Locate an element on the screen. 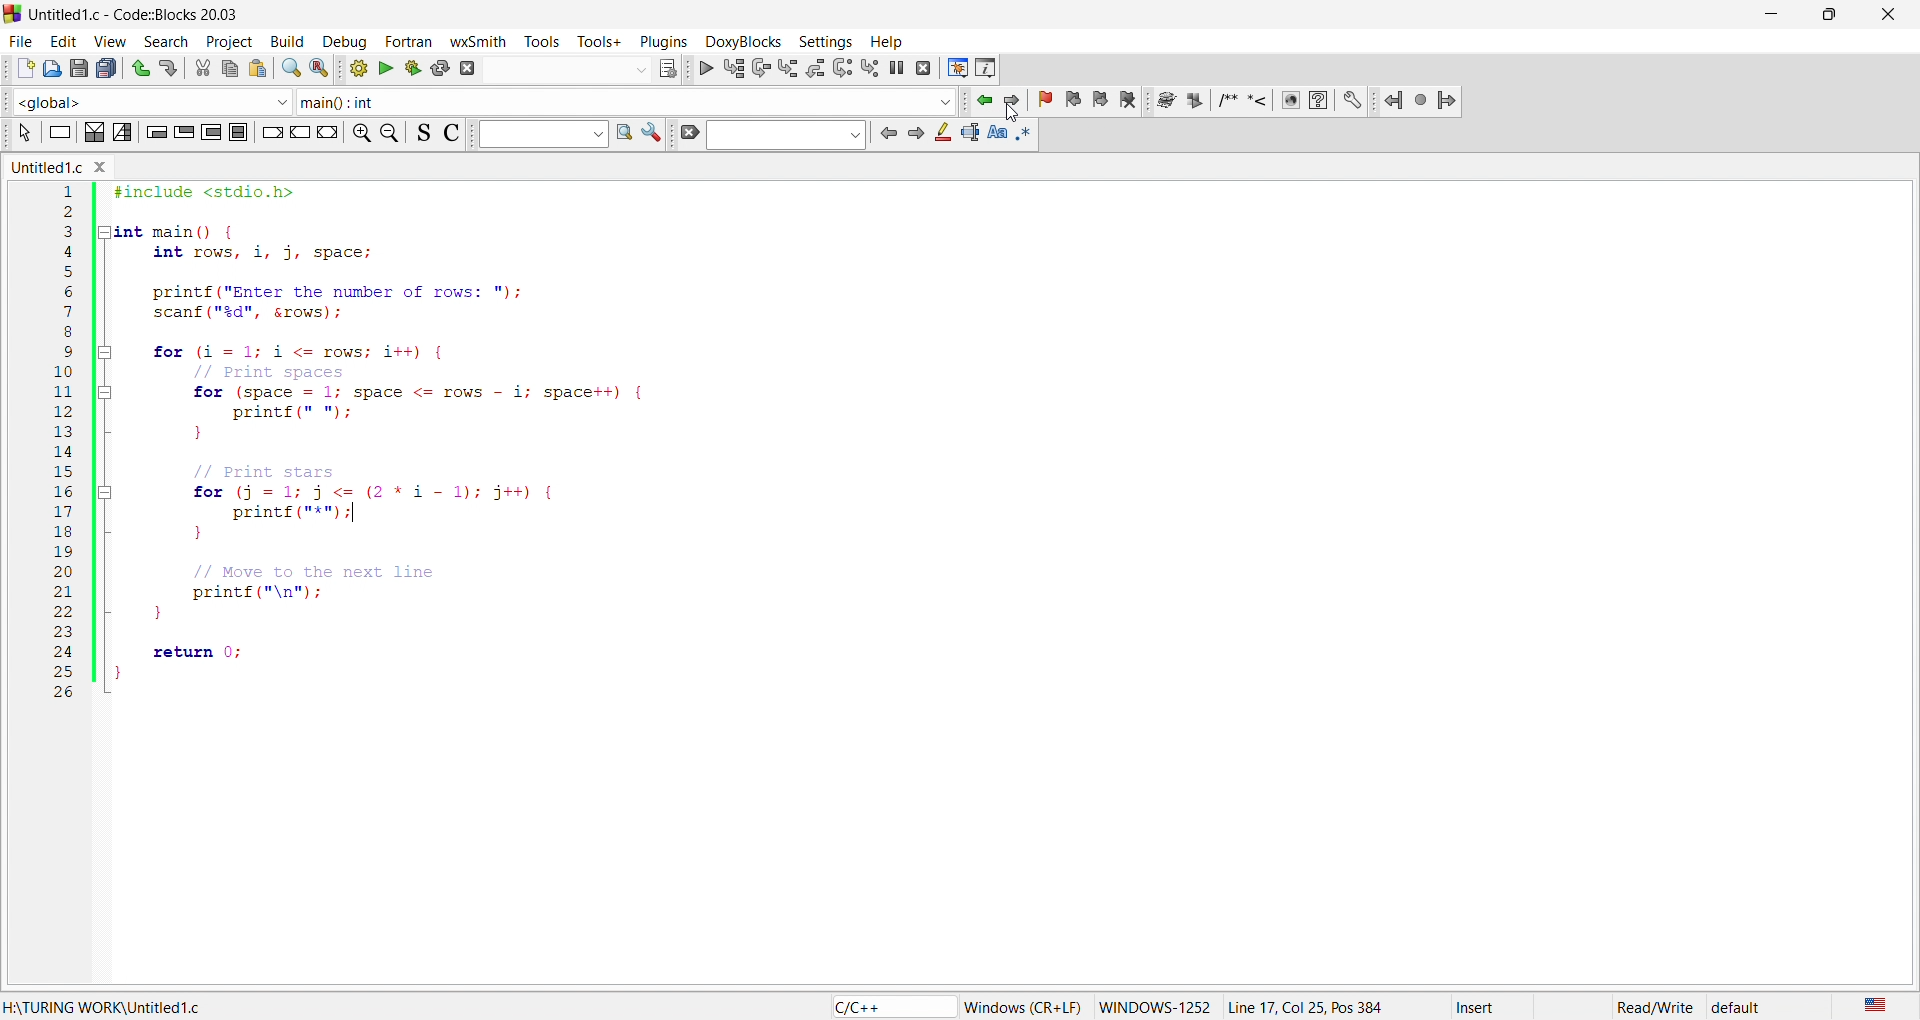 The width and height of the screenshot is (1920, 1020). icon is located at coordinates (971, 132).